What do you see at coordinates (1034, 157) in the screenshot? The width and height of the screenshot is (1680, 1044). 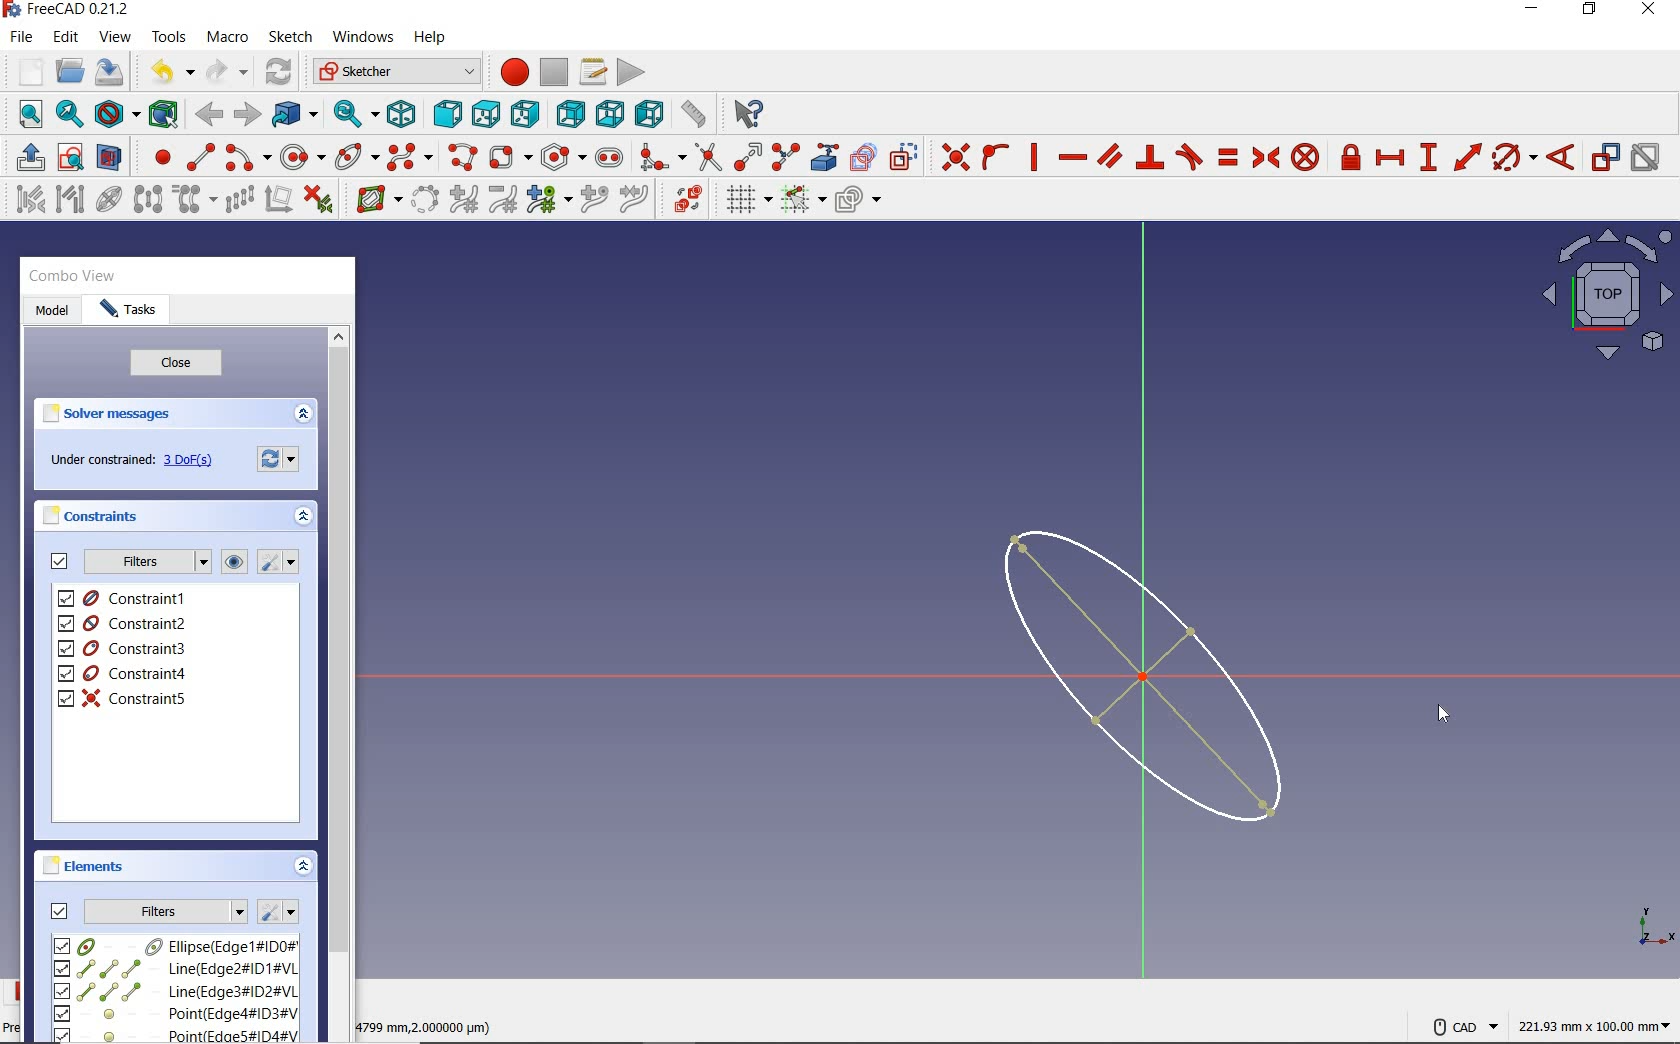 I see `constrain vertically` at bounding box center [1034, 157].